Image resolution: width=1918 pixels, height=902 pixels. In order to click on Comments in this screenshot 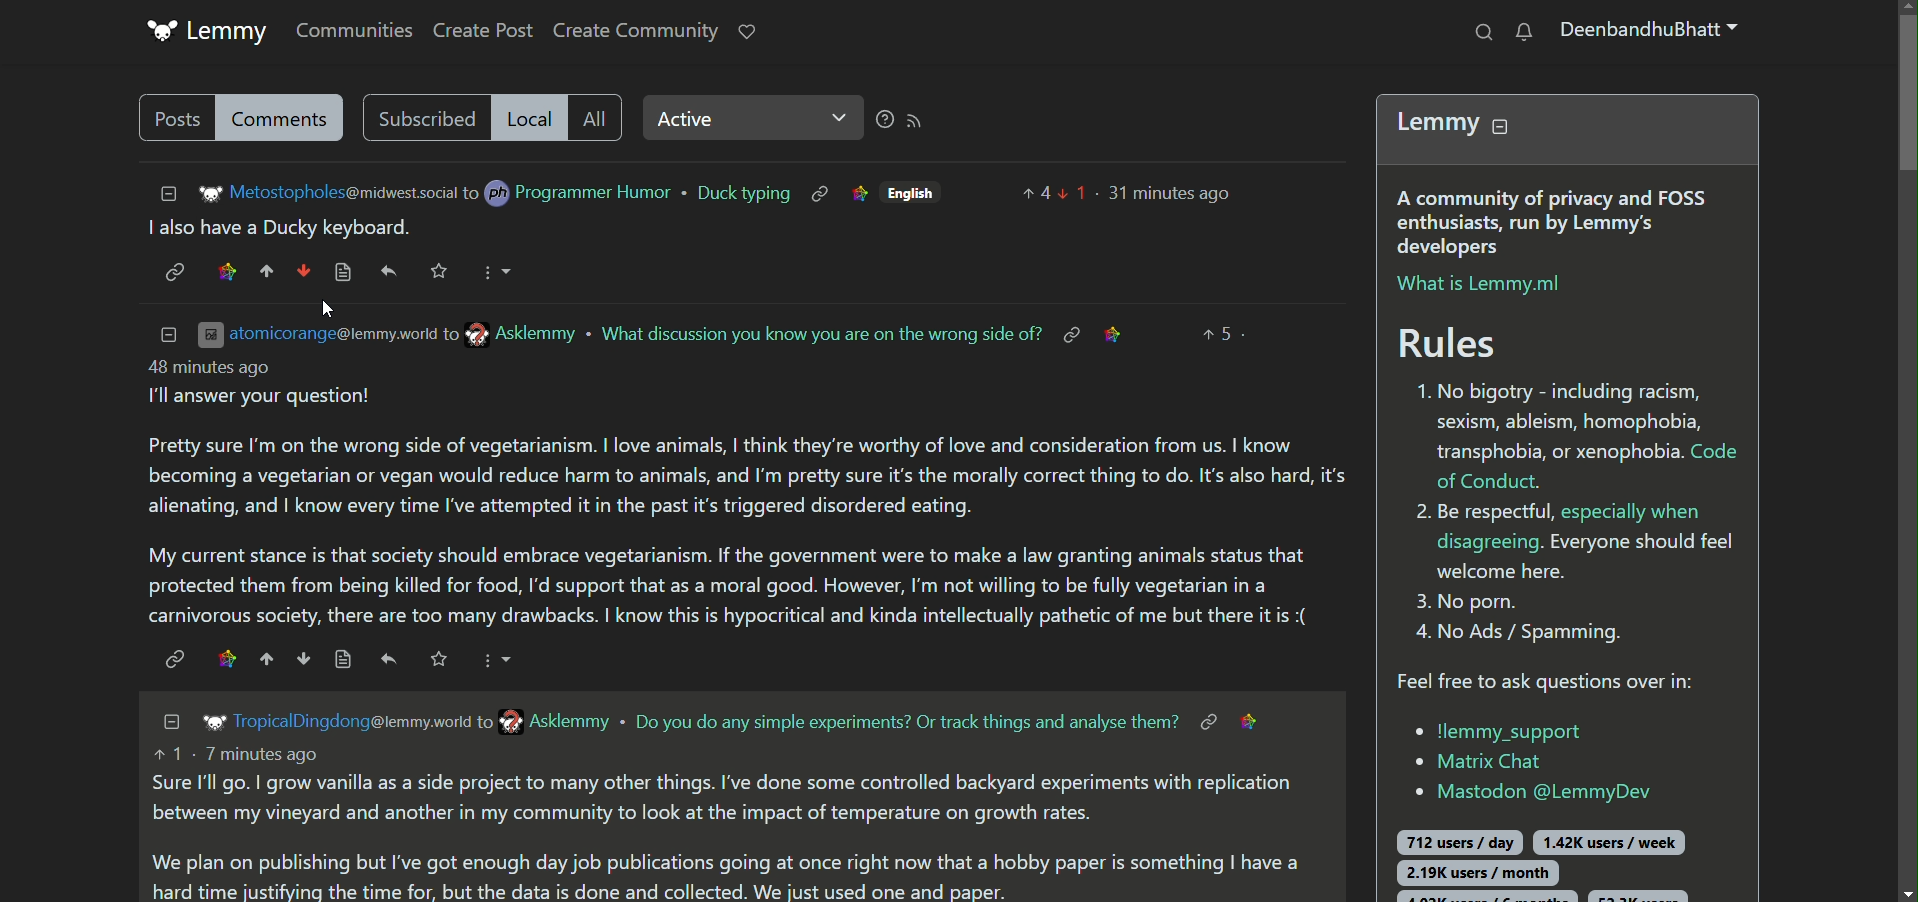, I will do `click(285, 118)`.